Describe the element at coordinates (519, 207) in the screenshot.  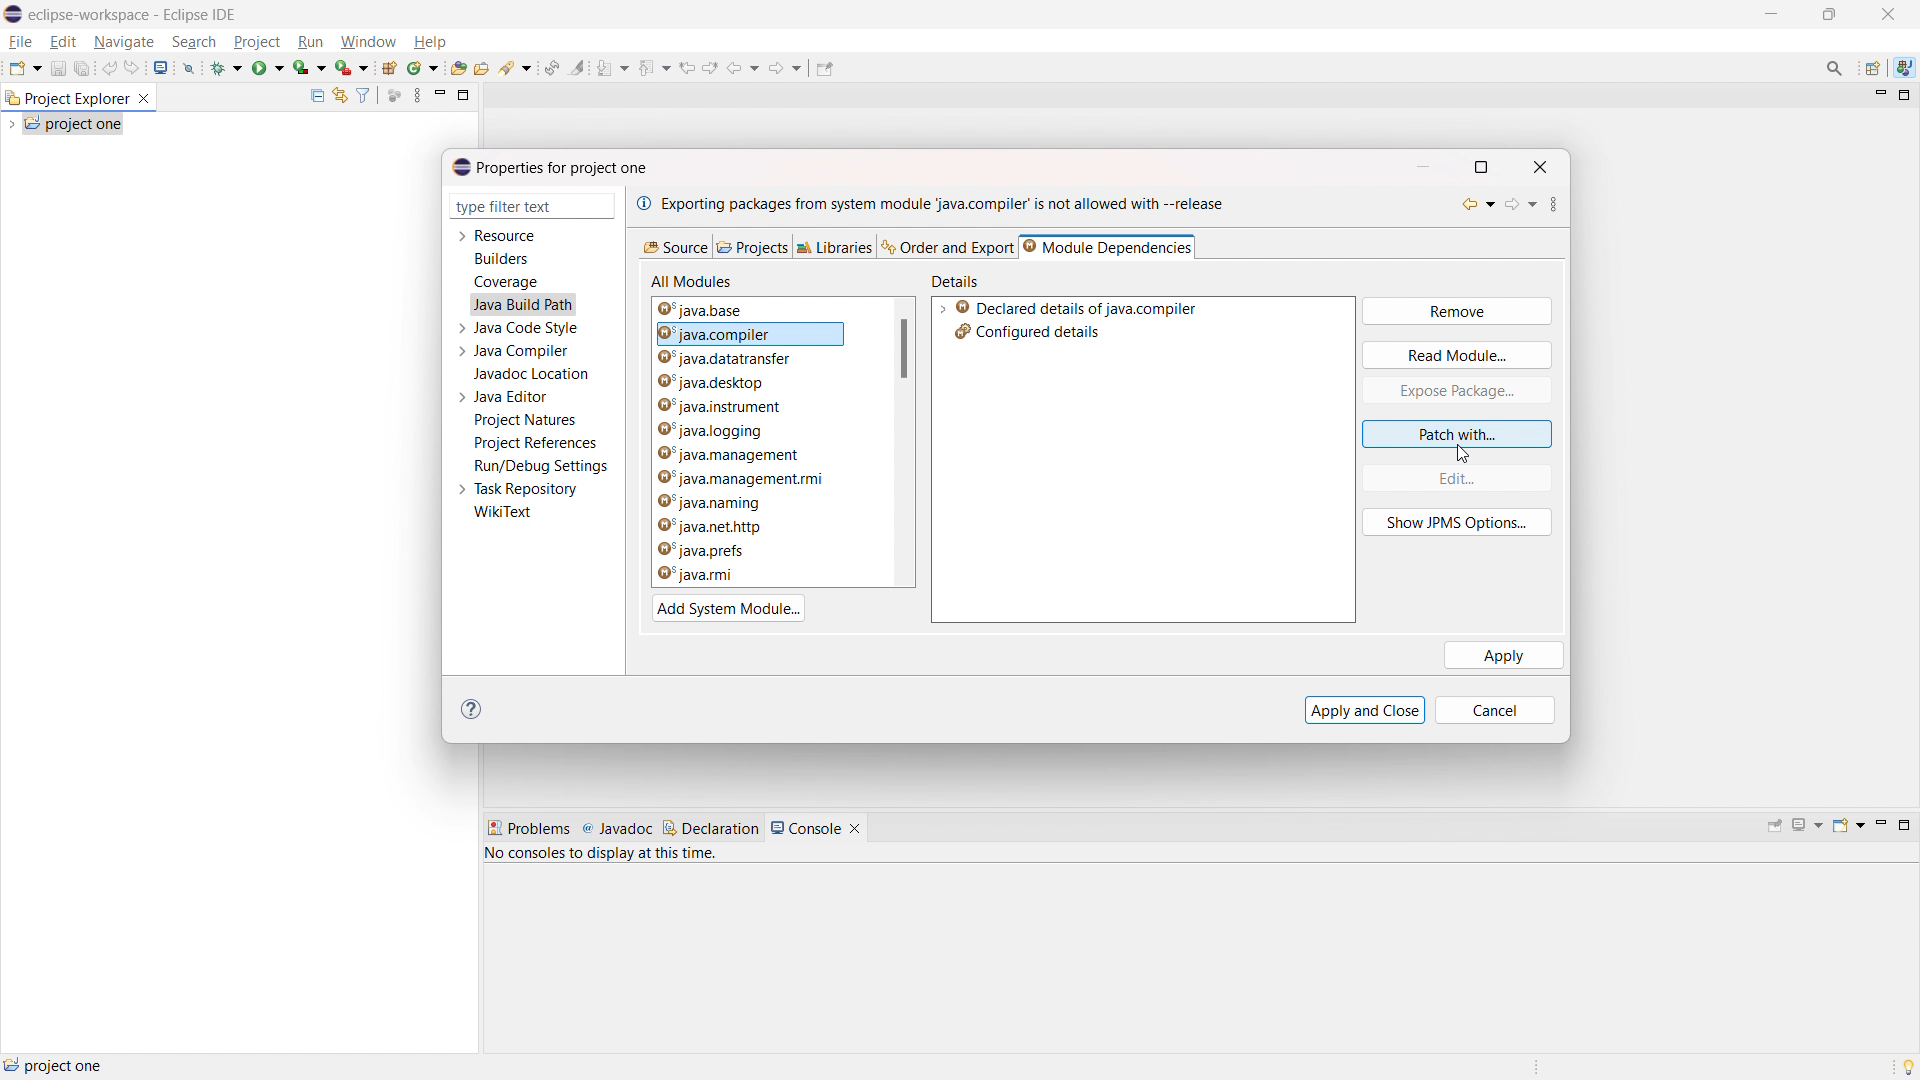
I see `type filter text` at that location.